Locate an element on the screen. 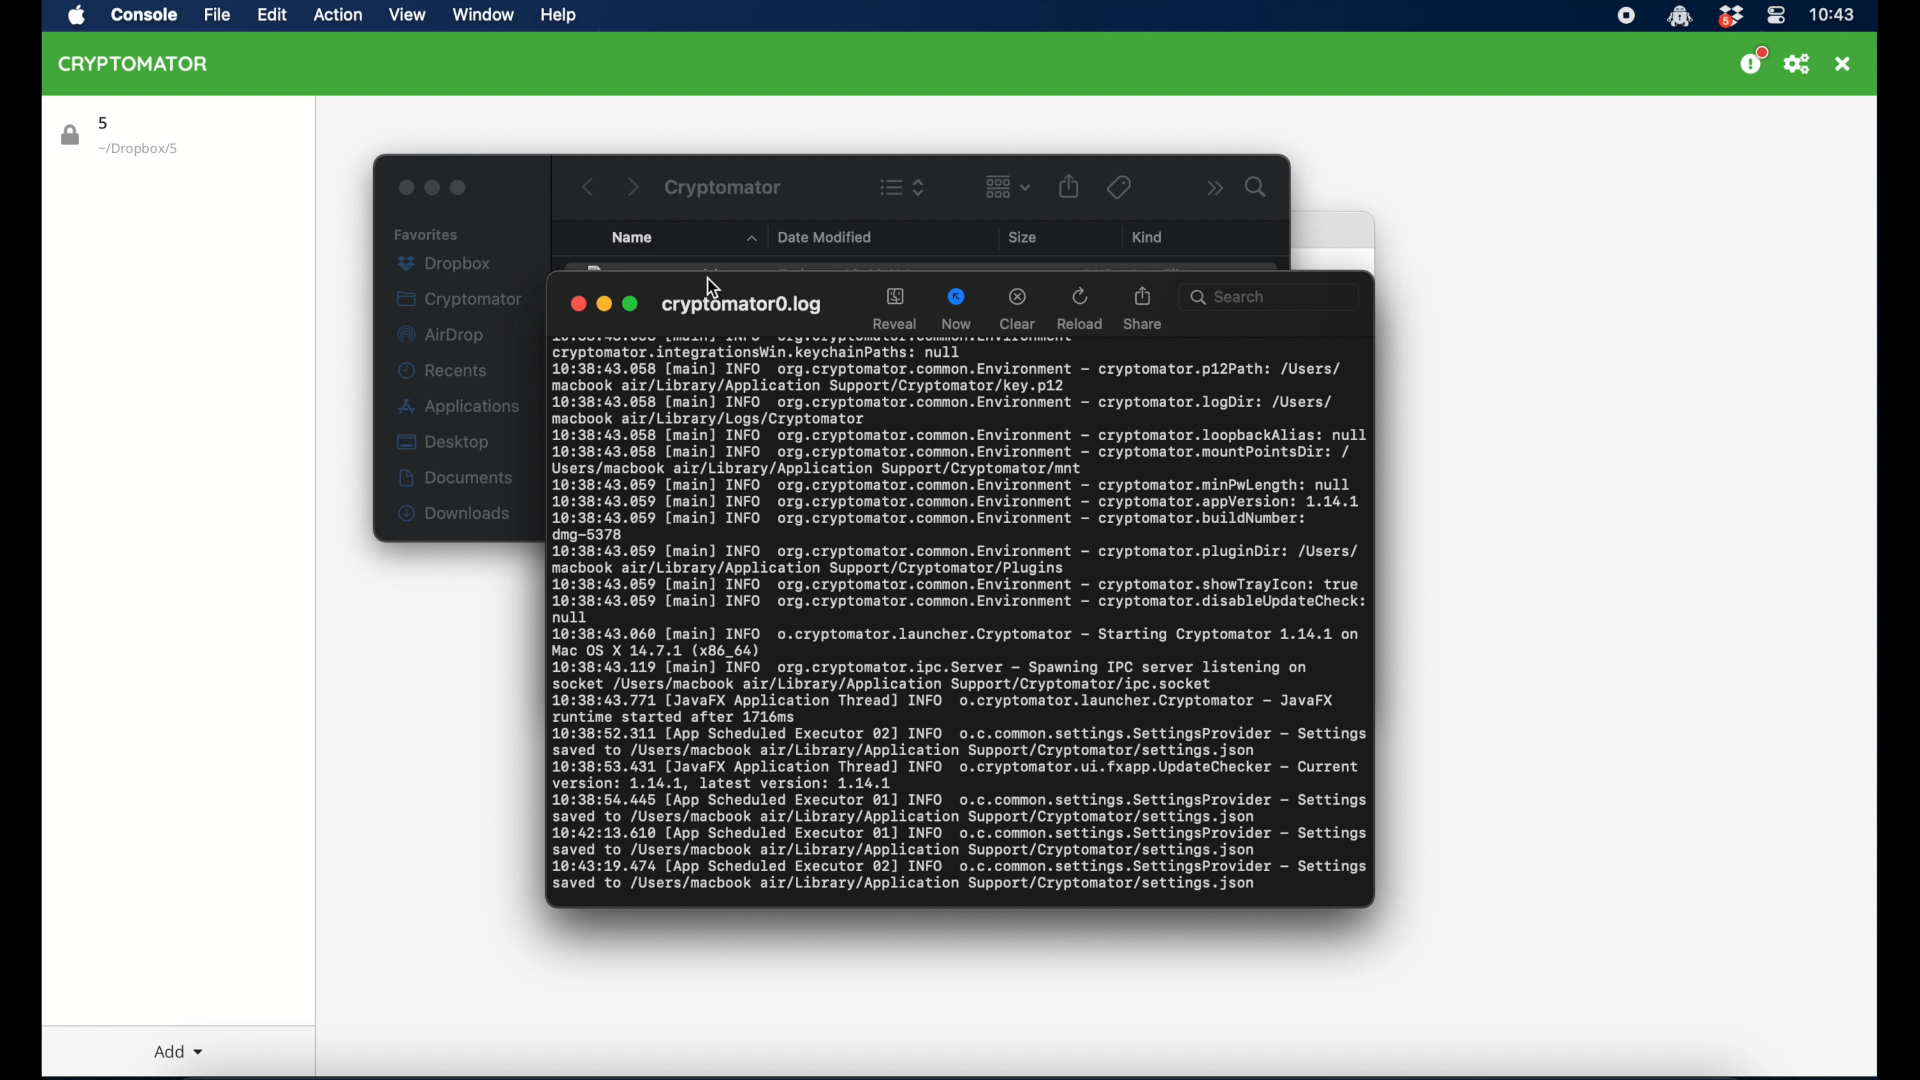 The width and height of the screenshot is (1920, 1080). share is located at coordinates (1069, 187).